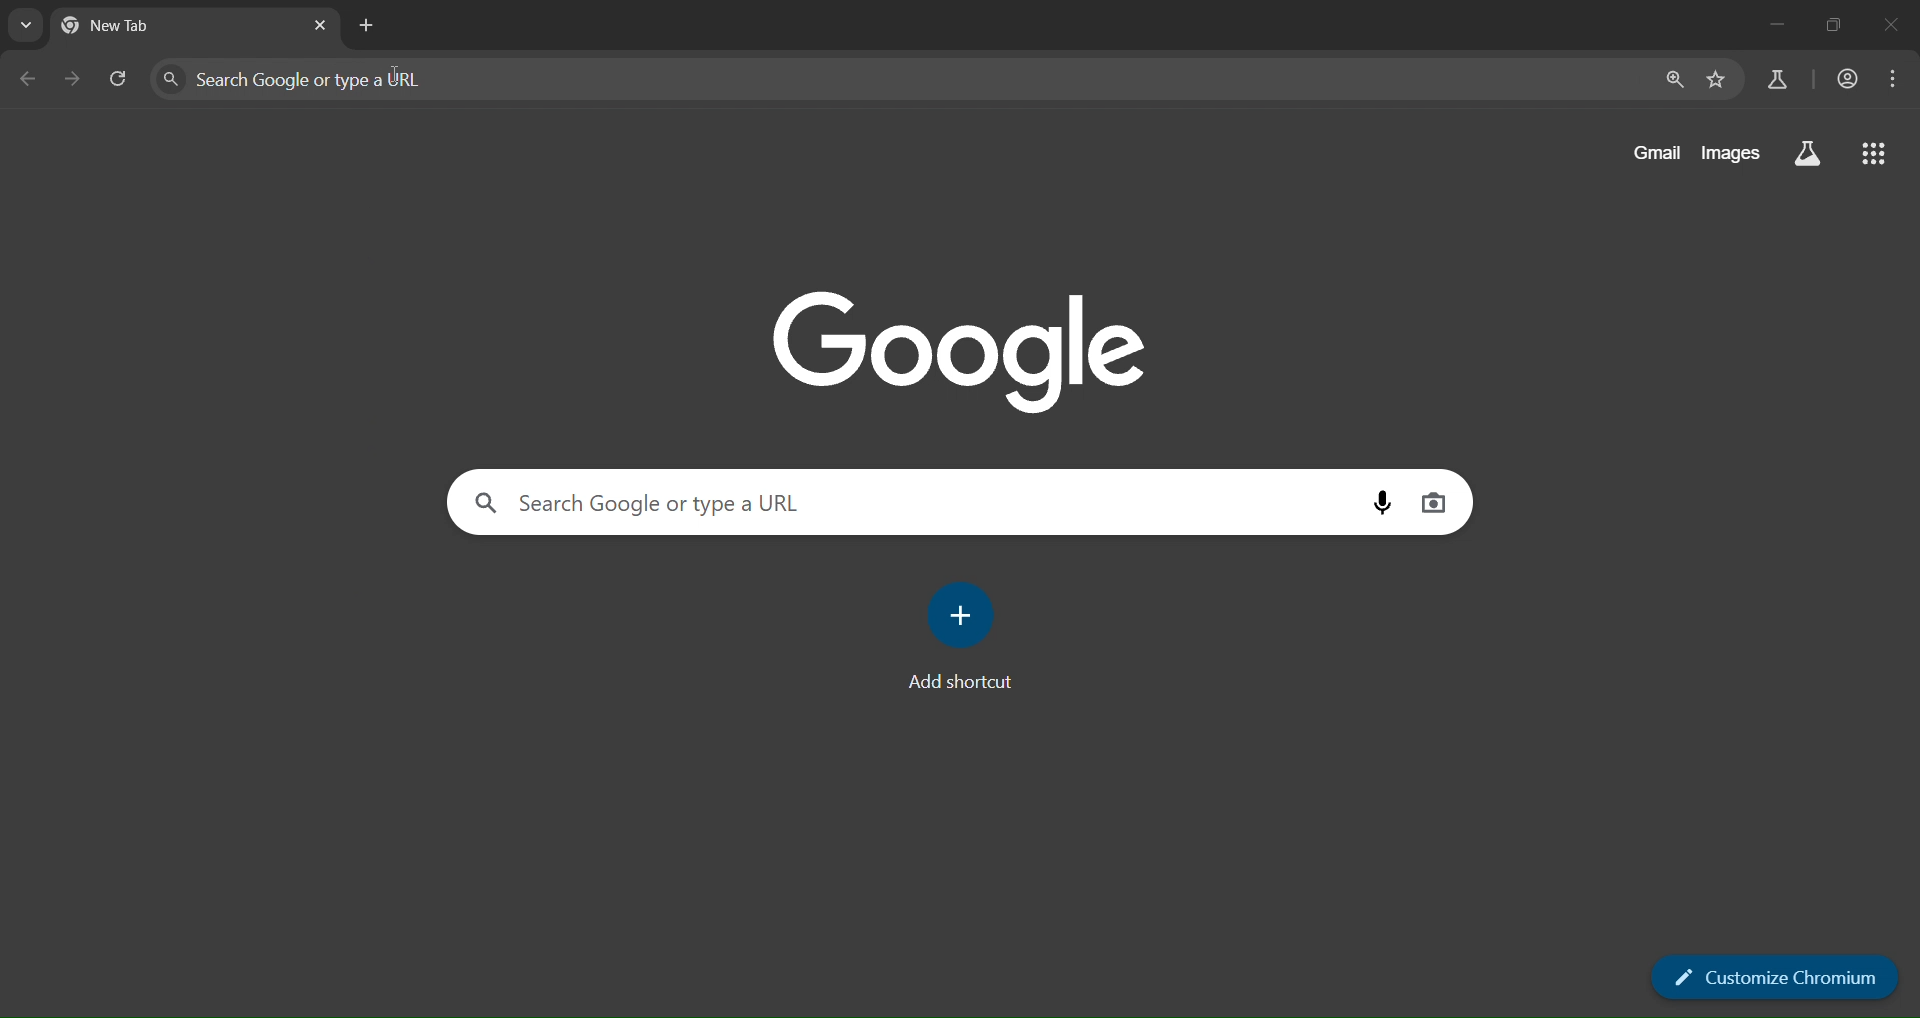 The image size is (1920, 1018). Describe the element at coordinates (966, 637) in the screenshot. I see `add shortcut` at that location.